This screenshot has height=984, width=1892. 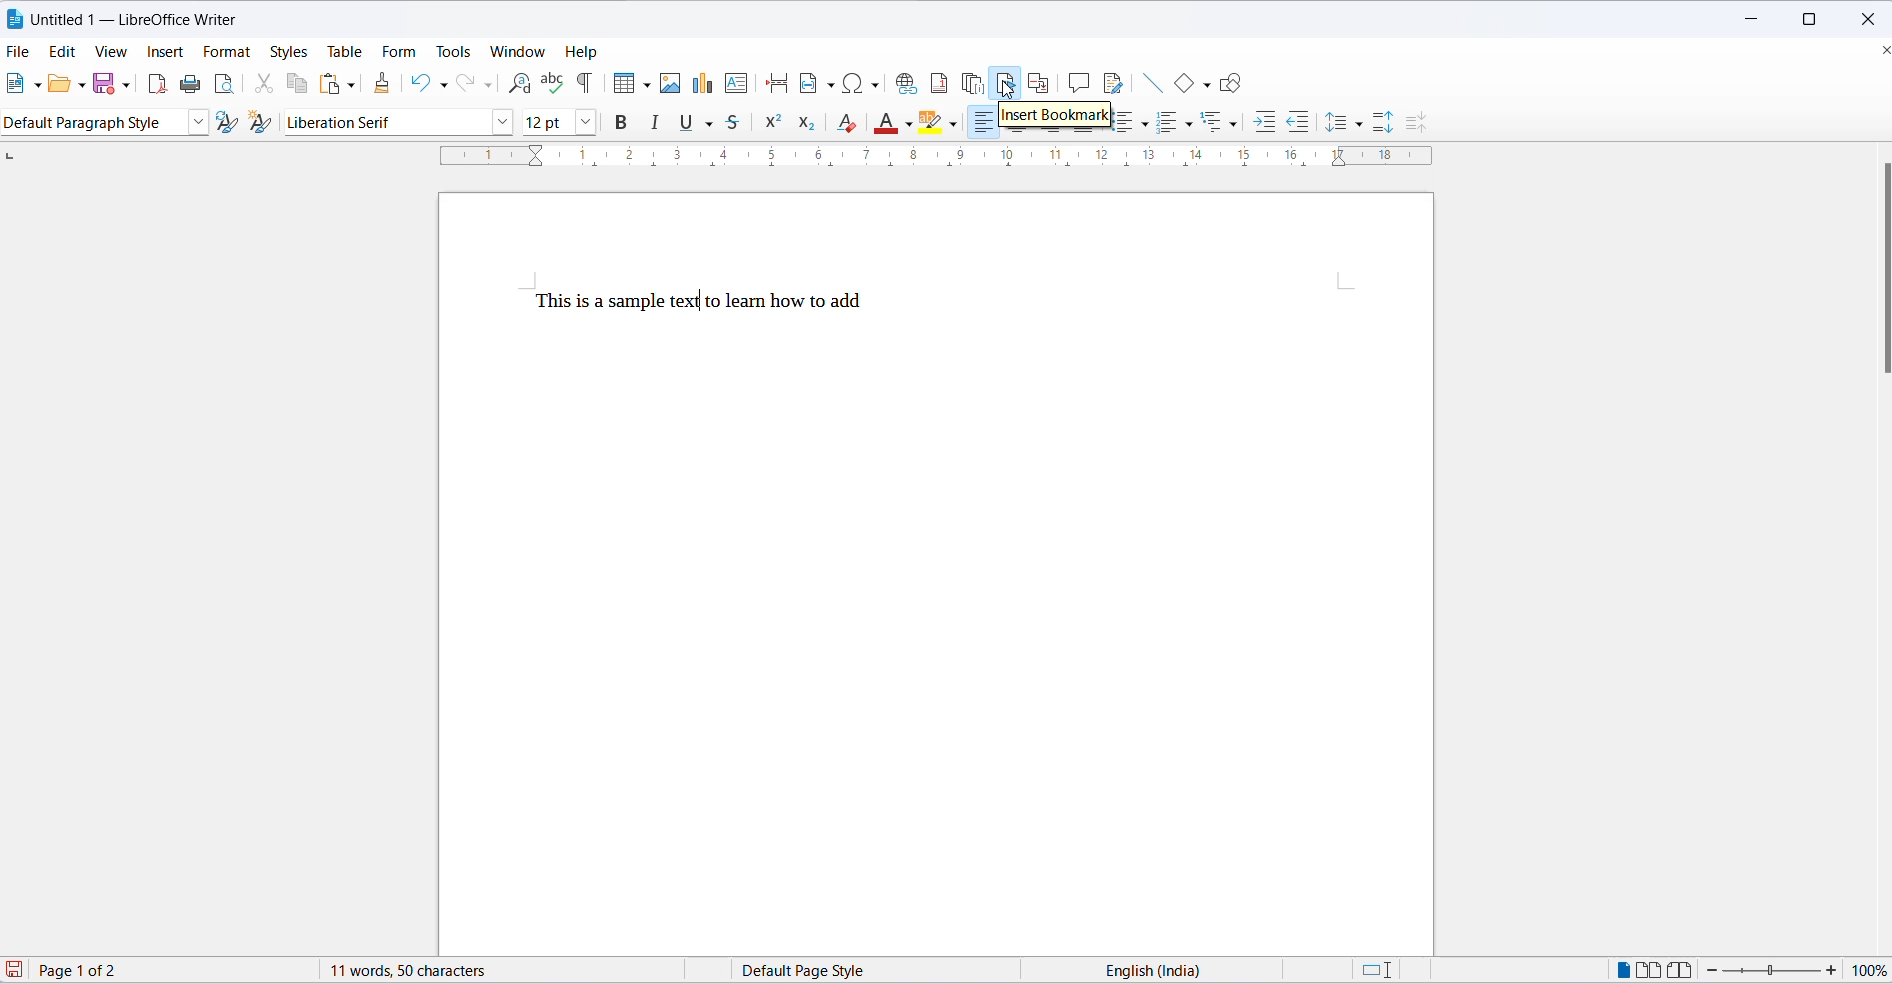 What do you see at coordinates (1773, 971) in the screenshot?
I see `zoom slider` at bounding box center [1773, 971].